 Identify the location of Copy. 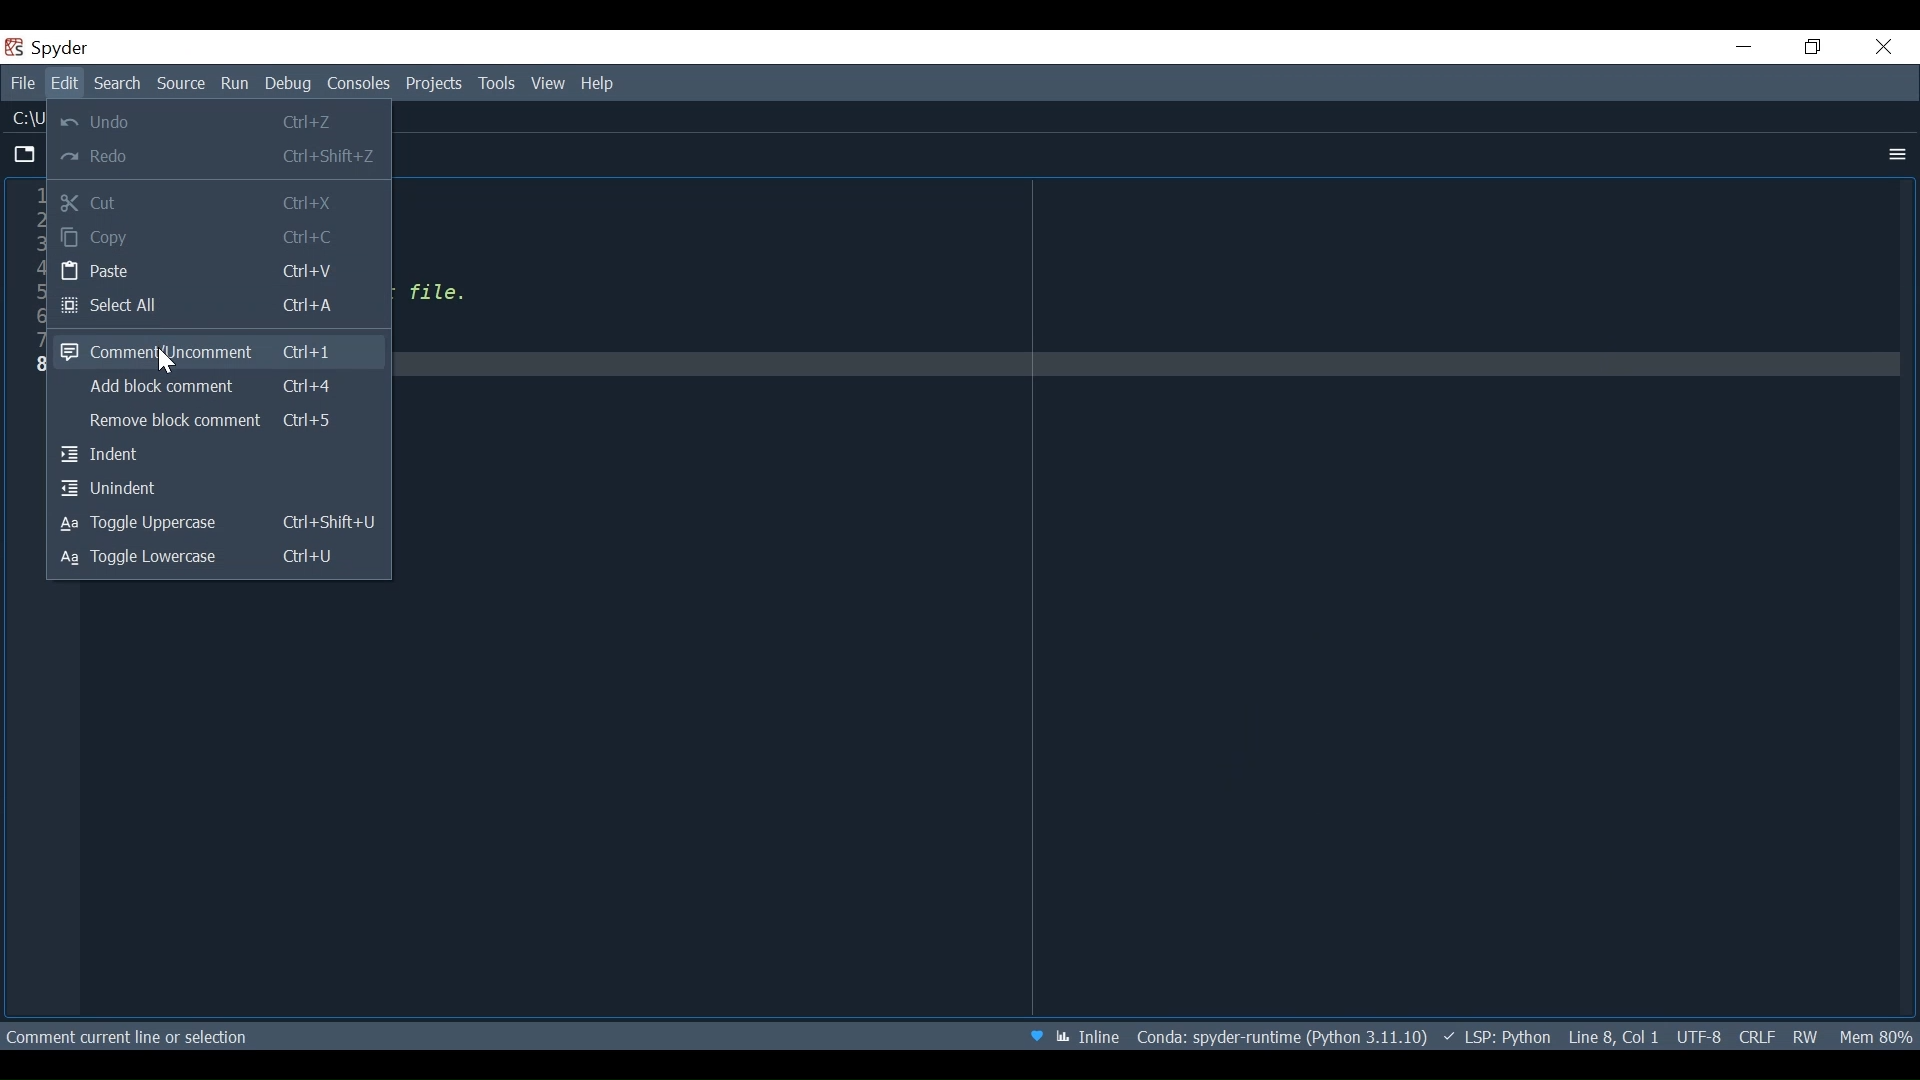
(220, 238).